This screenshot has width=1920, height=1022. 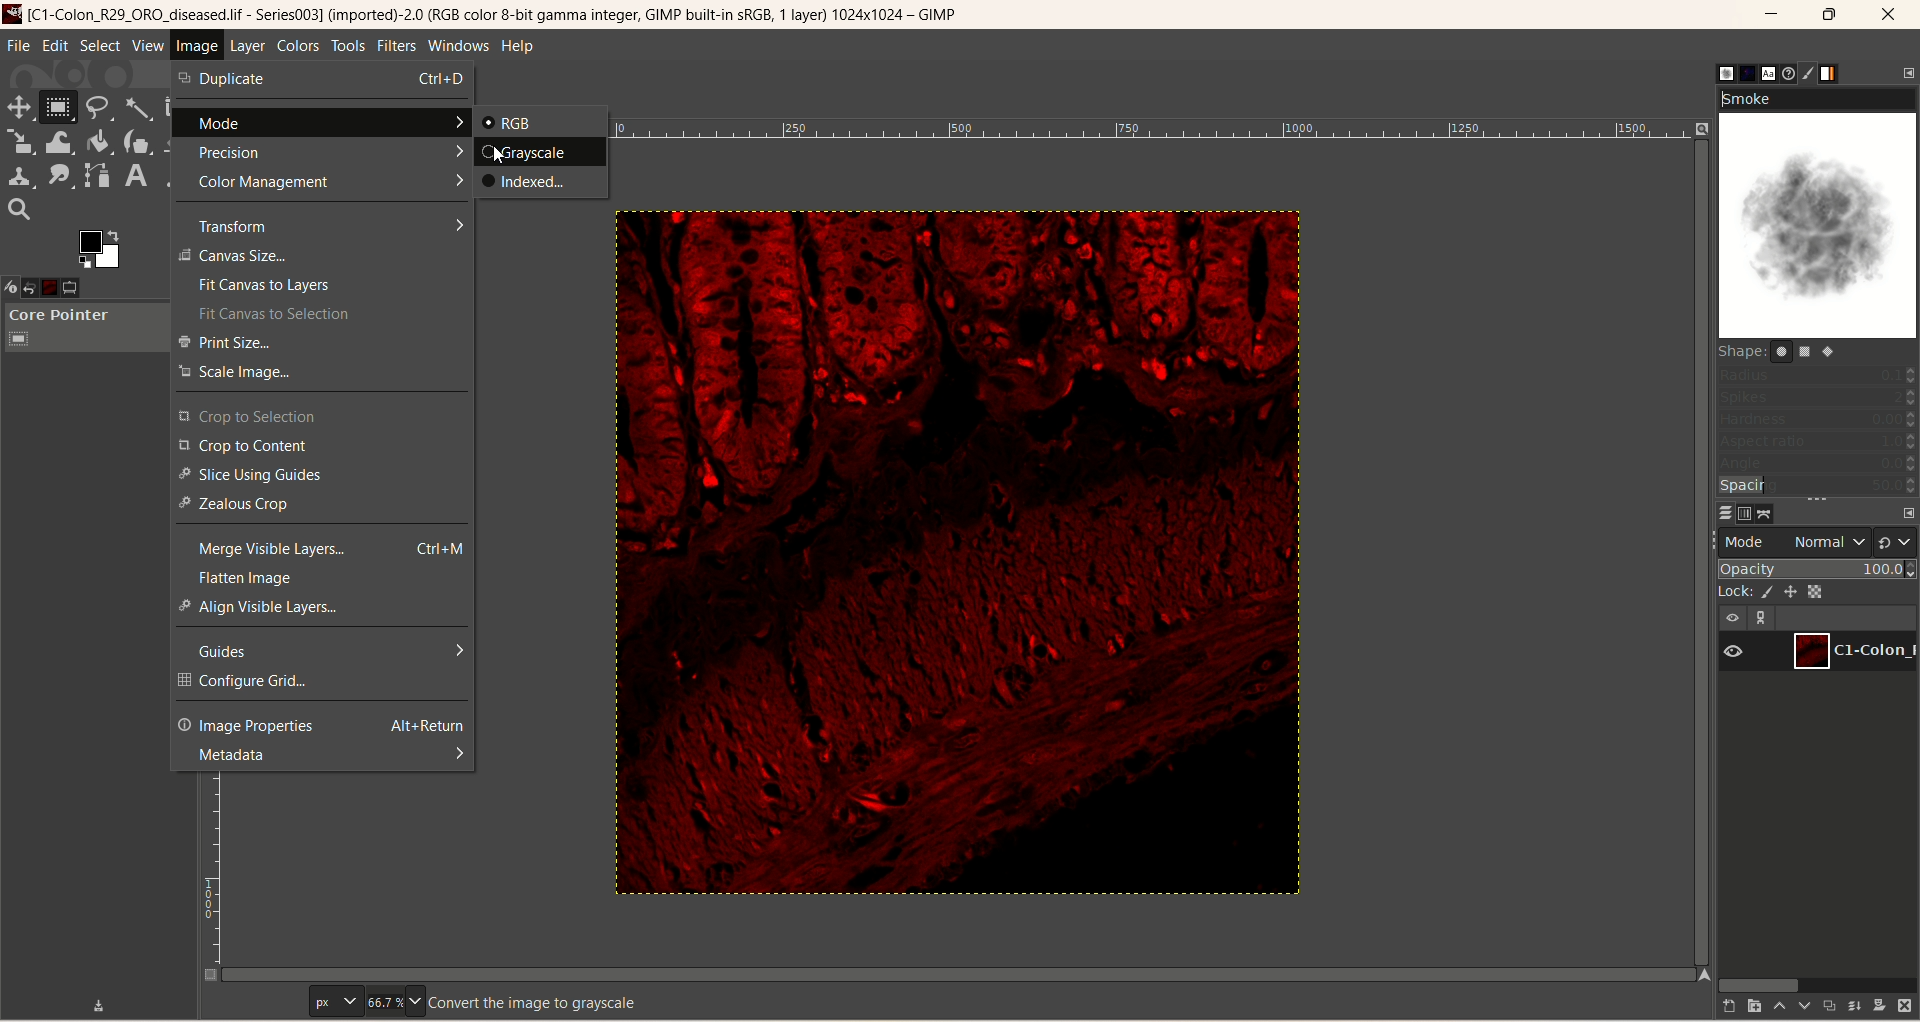 What do you see at coordinates (217, 871) in the screenshot?
I see `scale bar` at bounding box center [217, 871].